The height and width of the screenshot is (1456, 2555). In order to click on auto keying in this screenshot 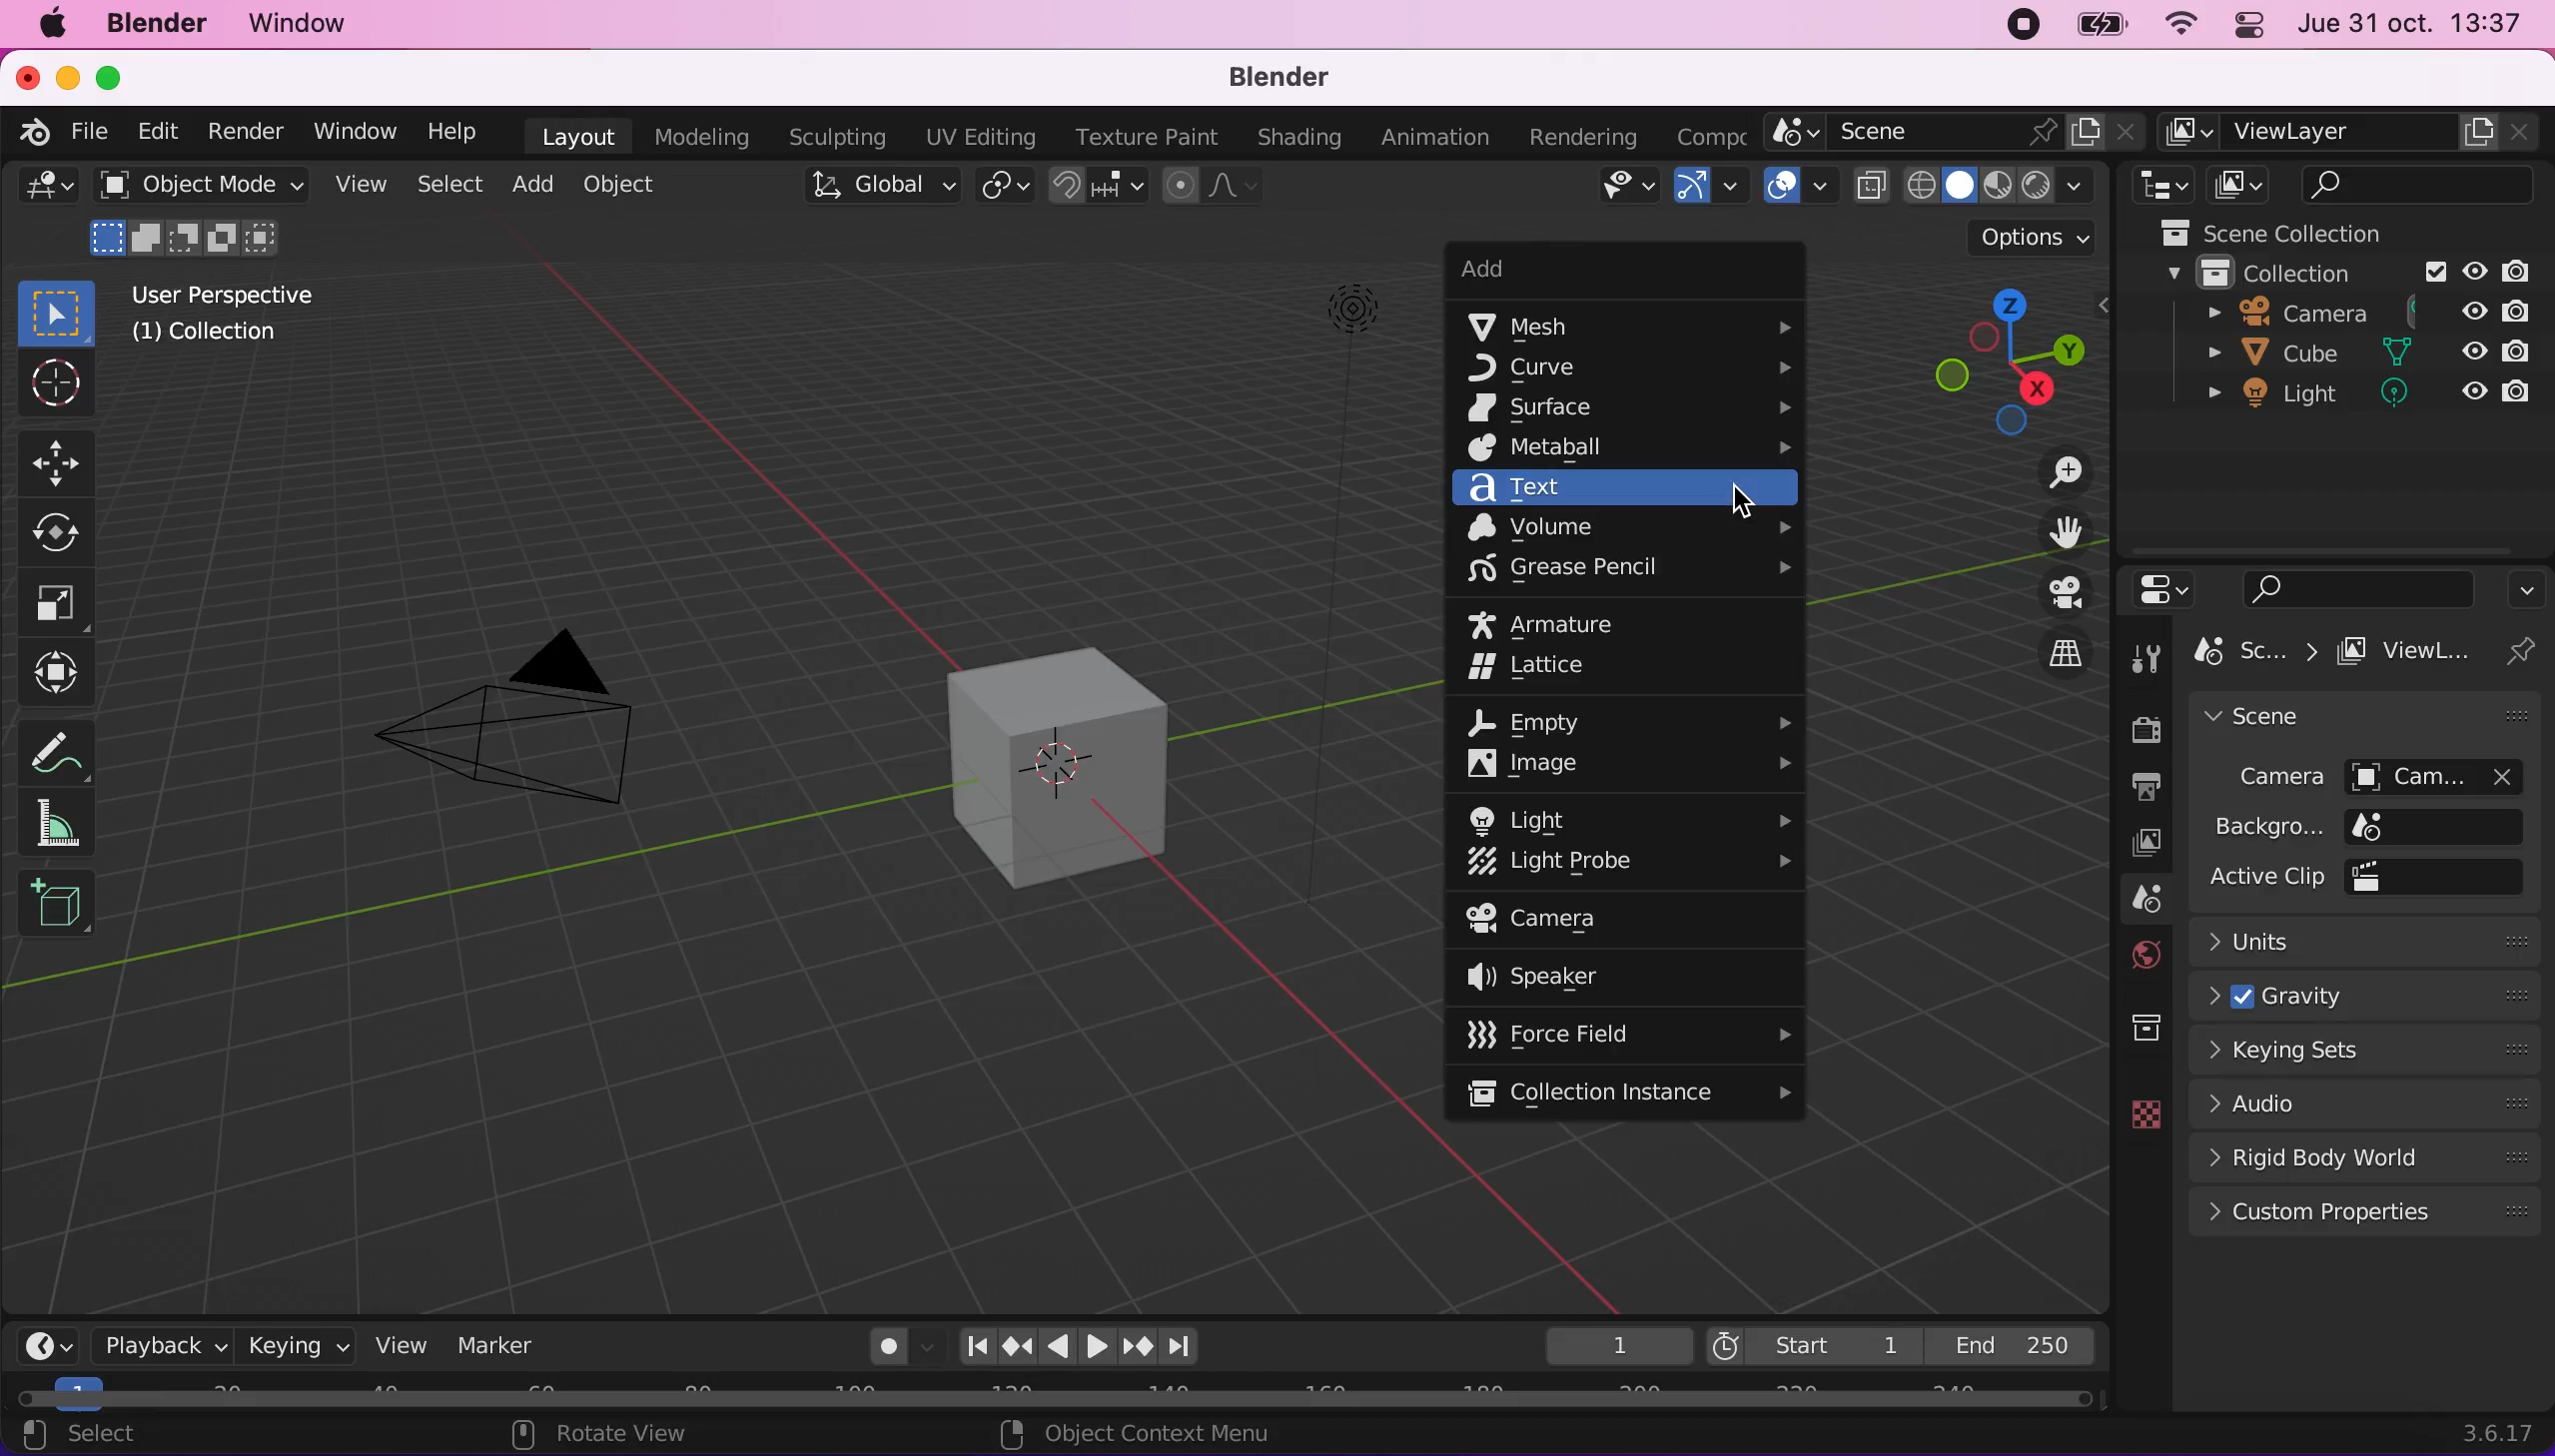, I will do `click(880, 1347)`.